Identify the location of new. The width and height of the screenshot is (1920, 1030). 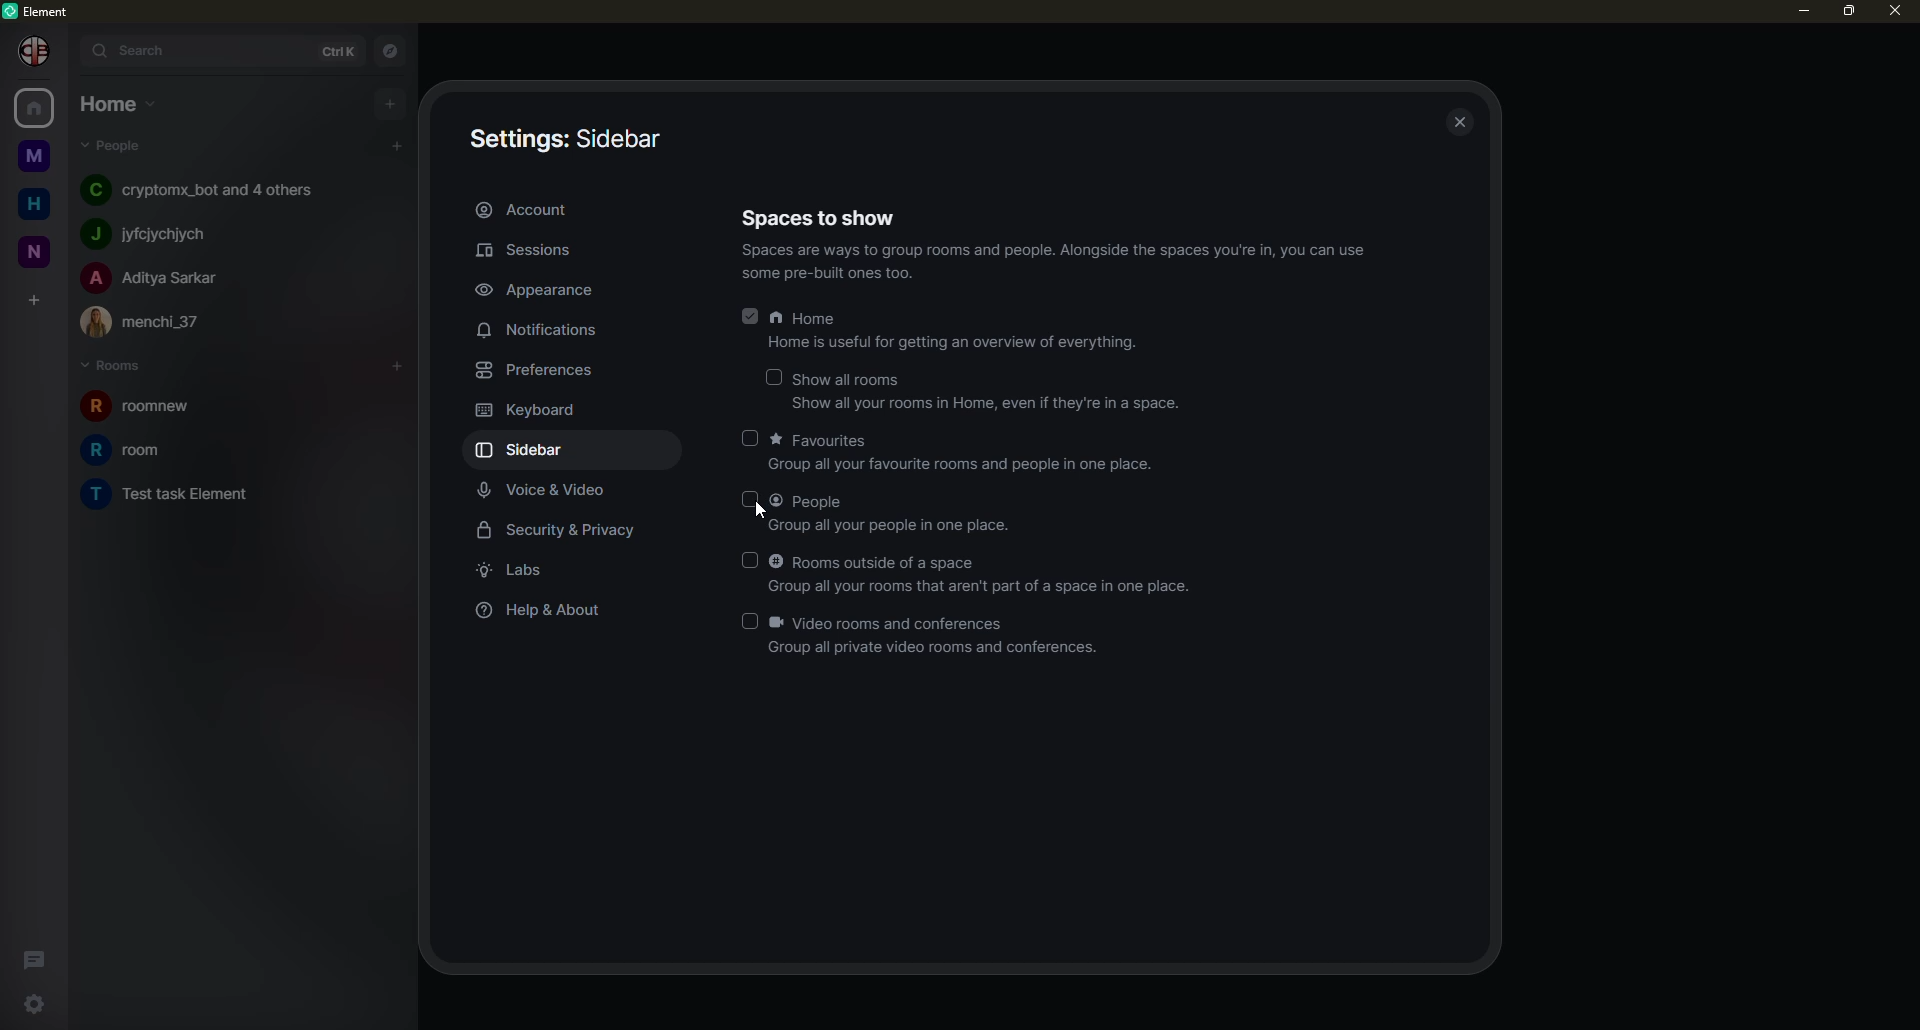
(31, 248).